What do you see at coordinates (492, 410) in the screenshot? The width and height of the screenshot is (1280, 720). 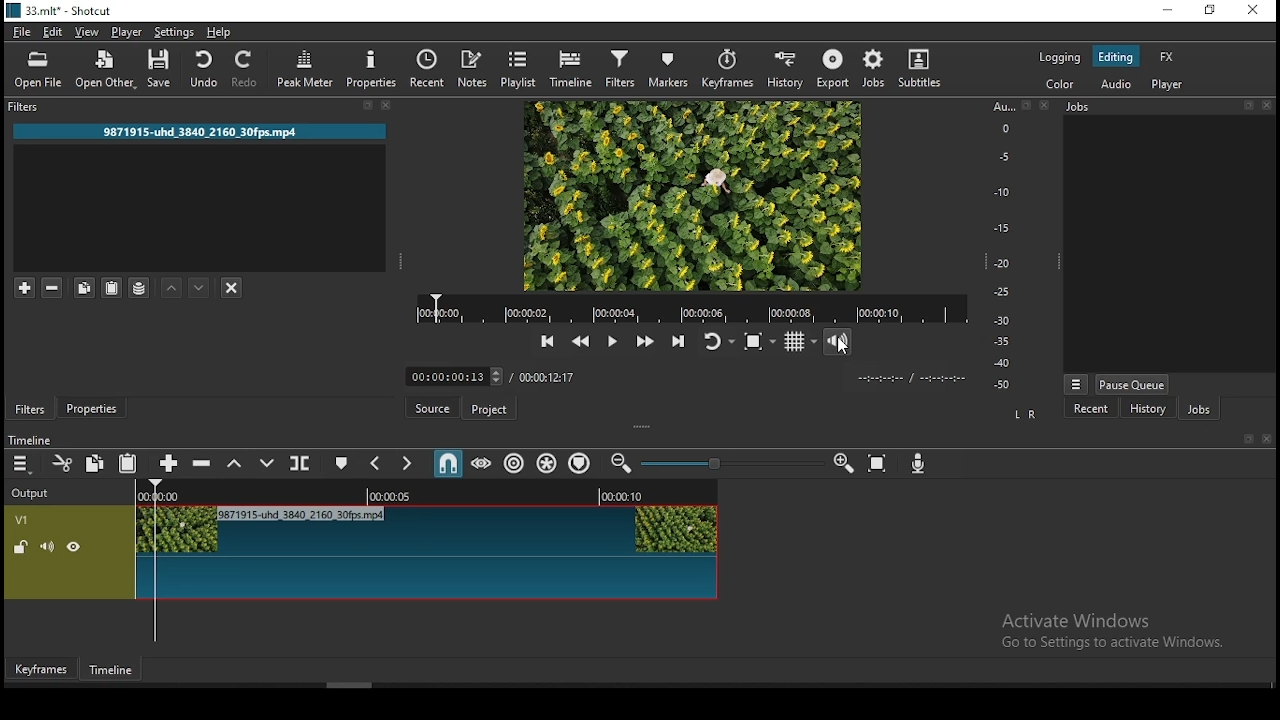 I see `project` at bounding box center [492, 410].